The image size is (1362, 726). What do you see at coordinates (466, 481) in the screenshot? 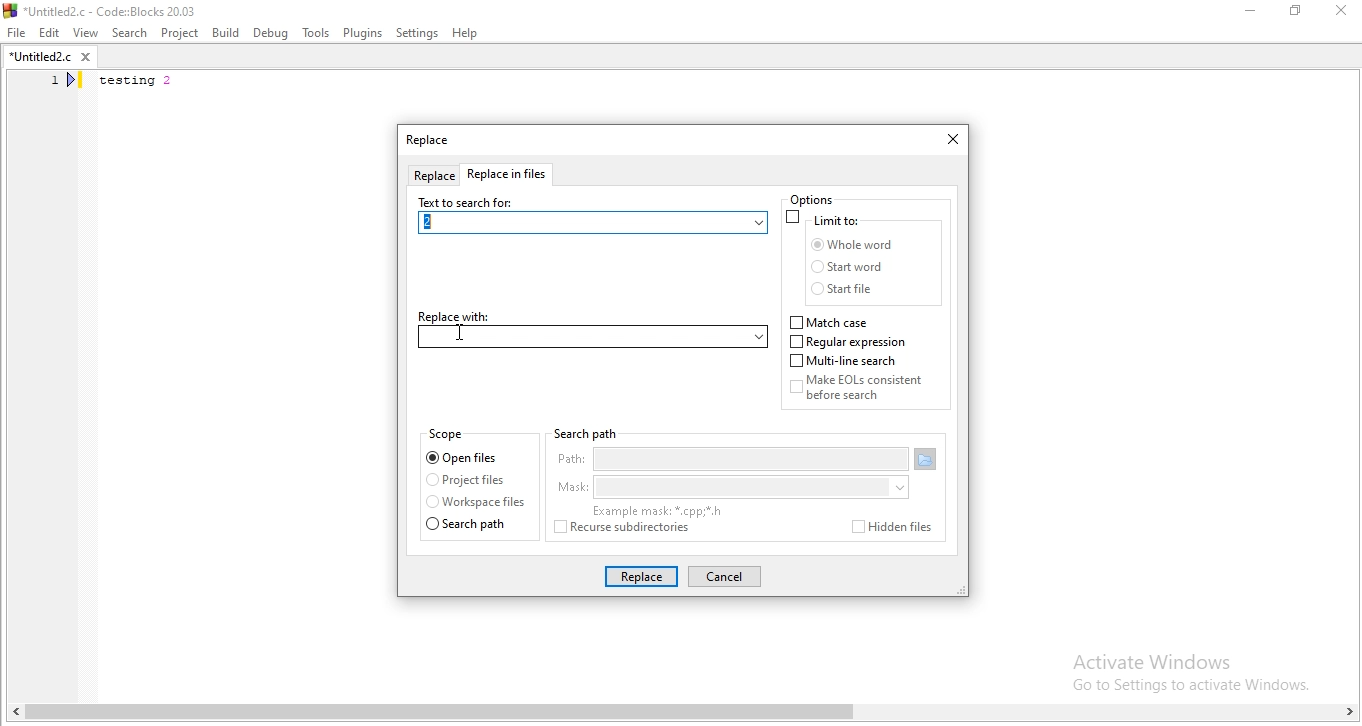
I see `project files` at bounding box center [466, 481].